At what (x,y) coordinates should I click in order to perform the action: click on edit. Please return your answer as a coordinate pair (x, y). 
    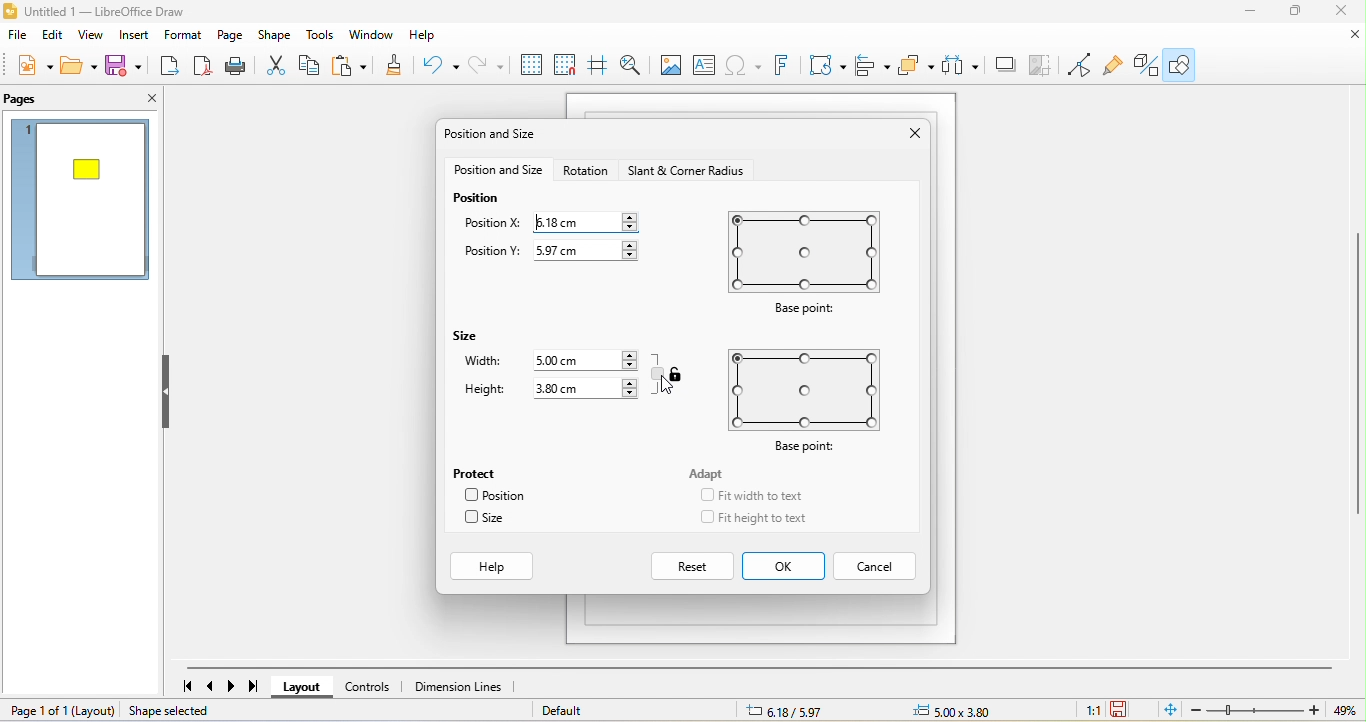
    Looking at the image, I should click on (54, 36).